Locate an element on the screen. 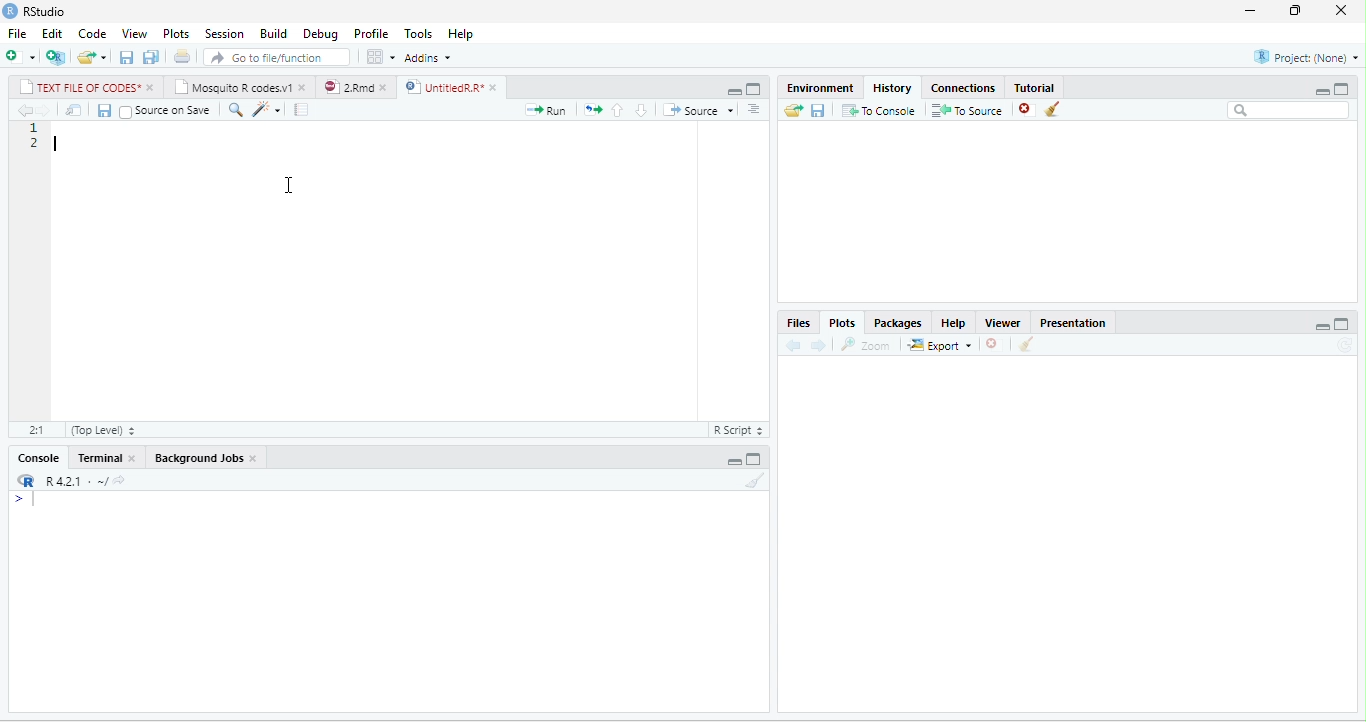  R 4.2.1 ~/ is located at coordinates (73, 481).